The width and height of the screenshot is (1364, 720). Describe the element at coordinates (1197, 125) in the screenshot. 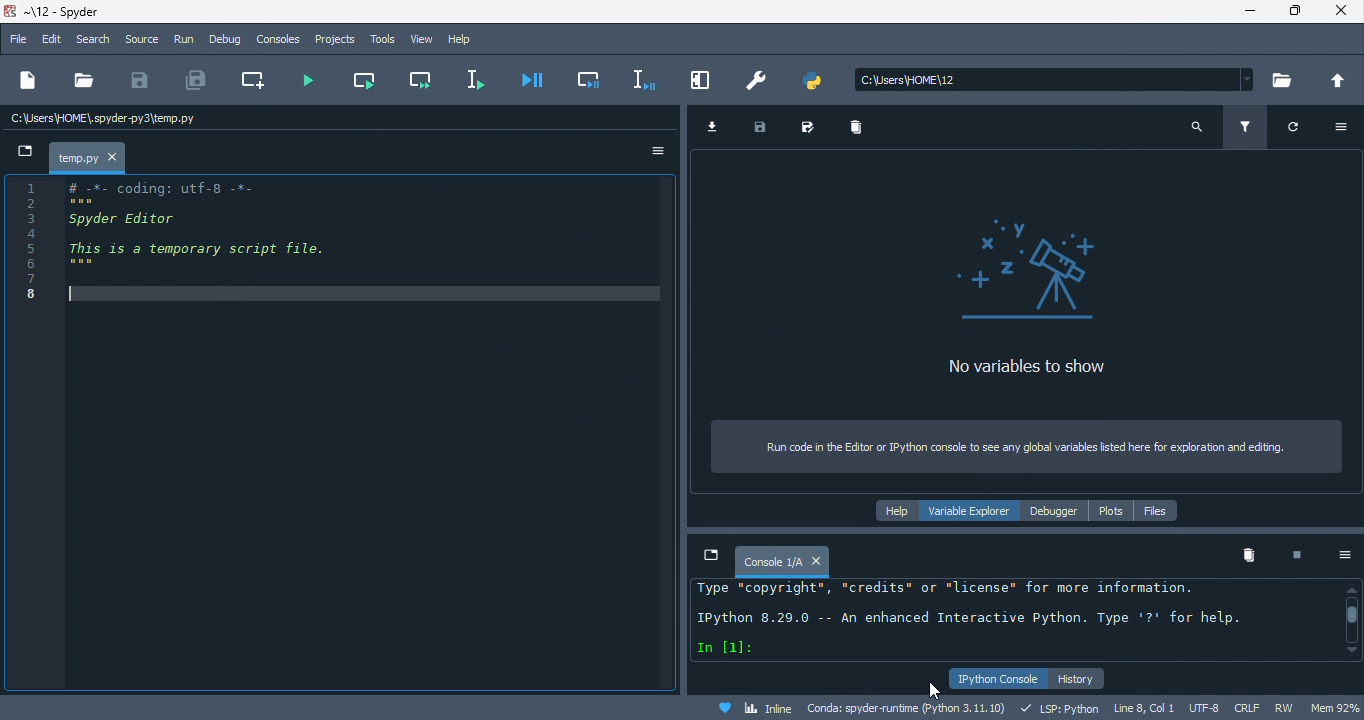

I see `search` at that location.